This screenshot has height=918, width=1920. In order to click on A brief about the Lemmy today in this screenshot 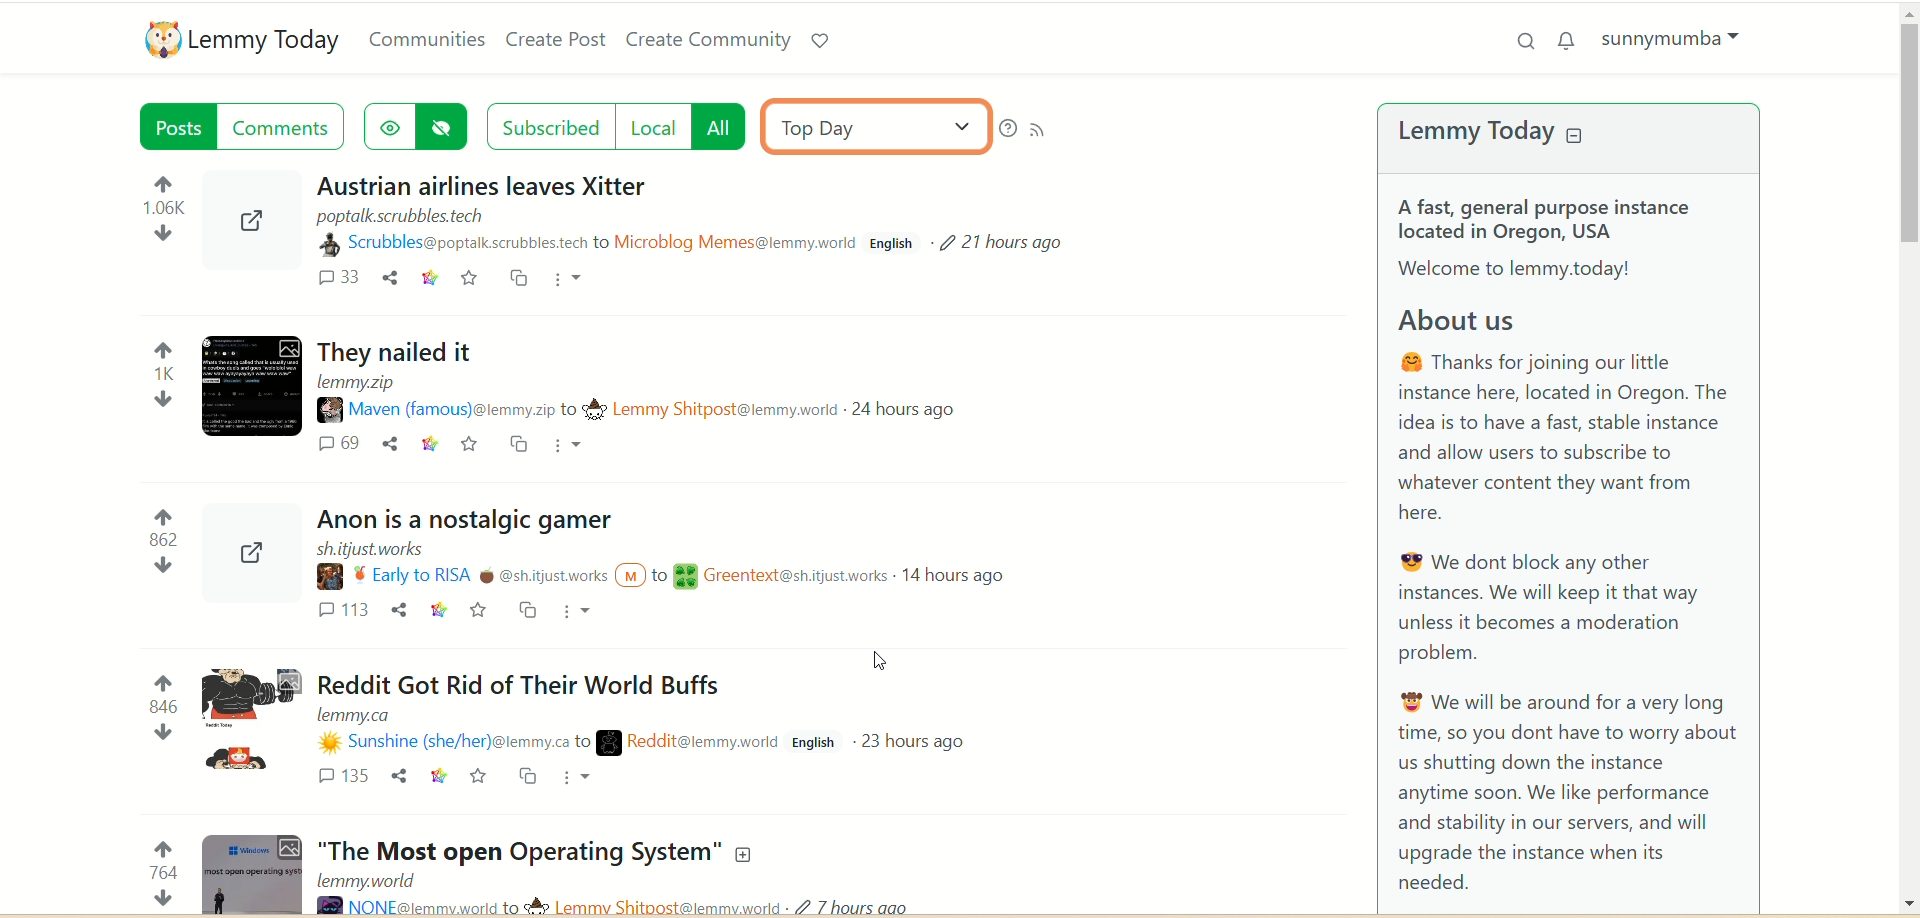, I will do `click(1571, 547)`.